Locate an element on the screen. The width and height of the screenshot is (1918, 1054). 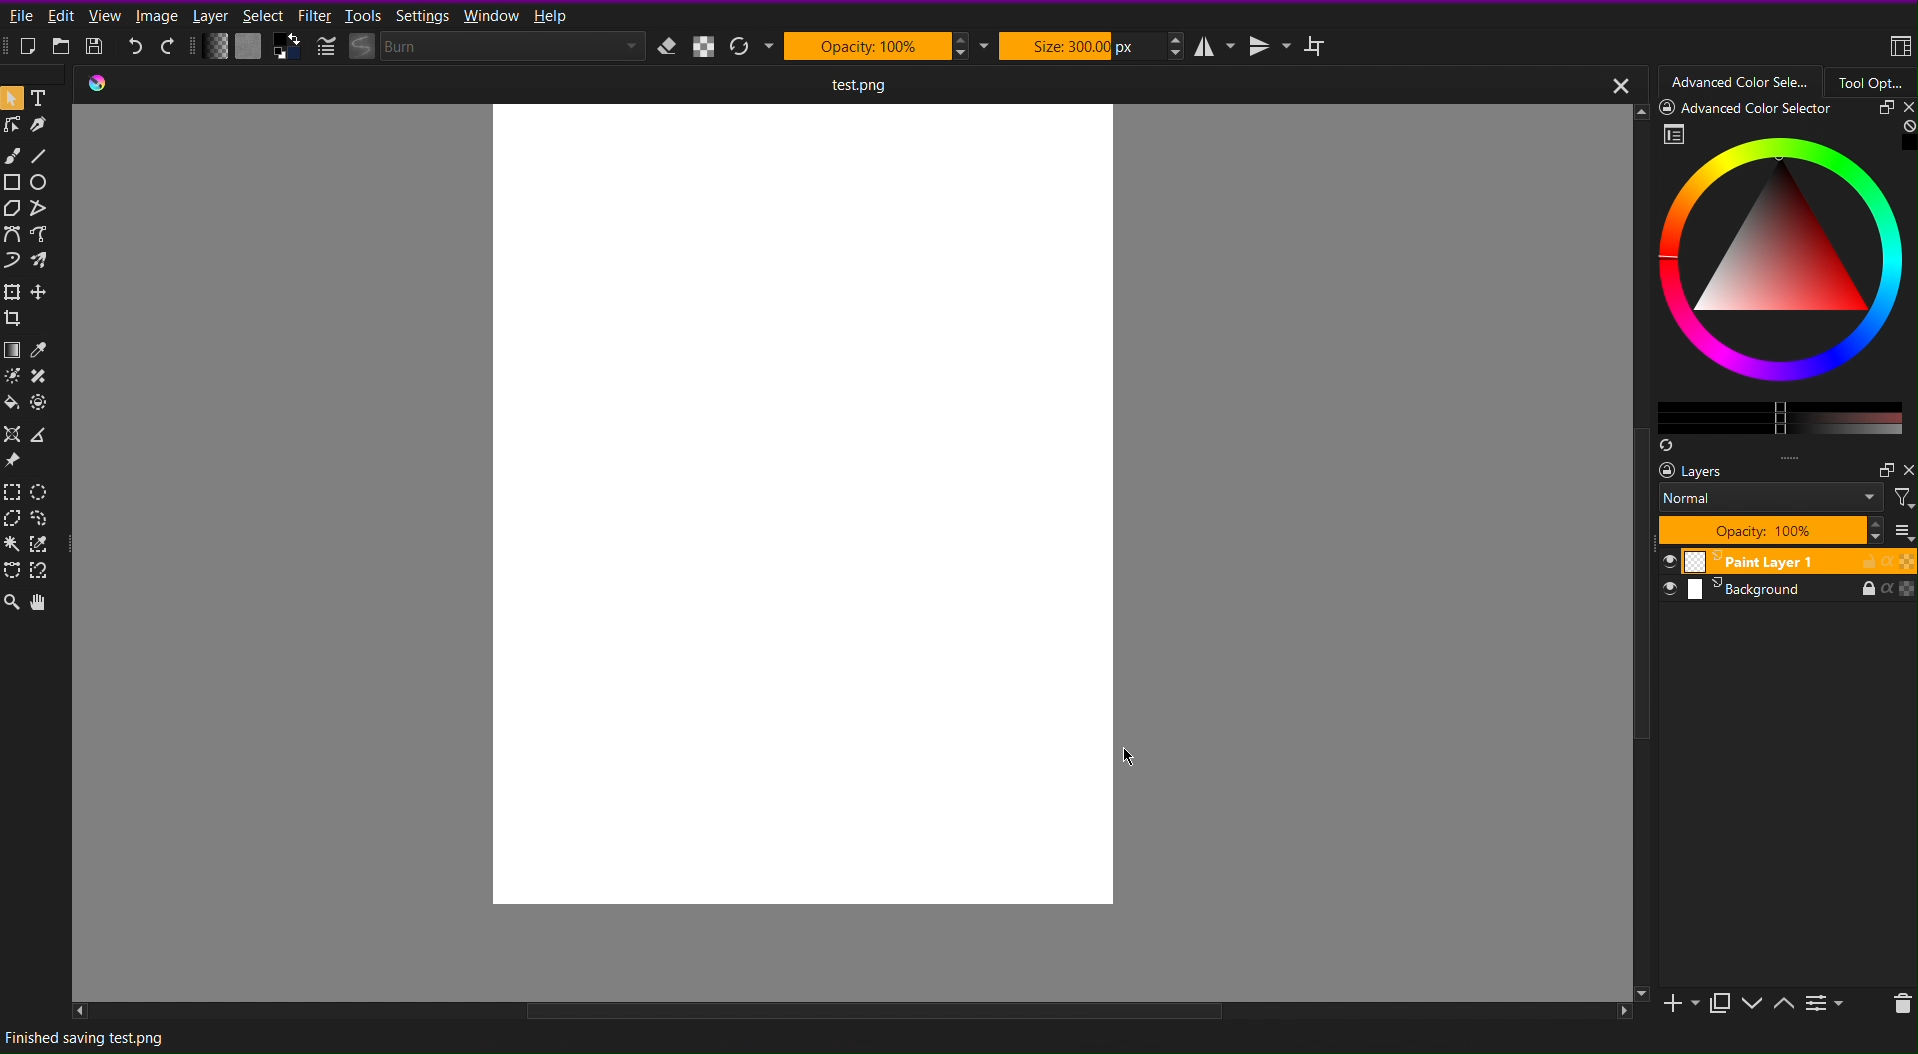
File is located at coordinates (20, 19).